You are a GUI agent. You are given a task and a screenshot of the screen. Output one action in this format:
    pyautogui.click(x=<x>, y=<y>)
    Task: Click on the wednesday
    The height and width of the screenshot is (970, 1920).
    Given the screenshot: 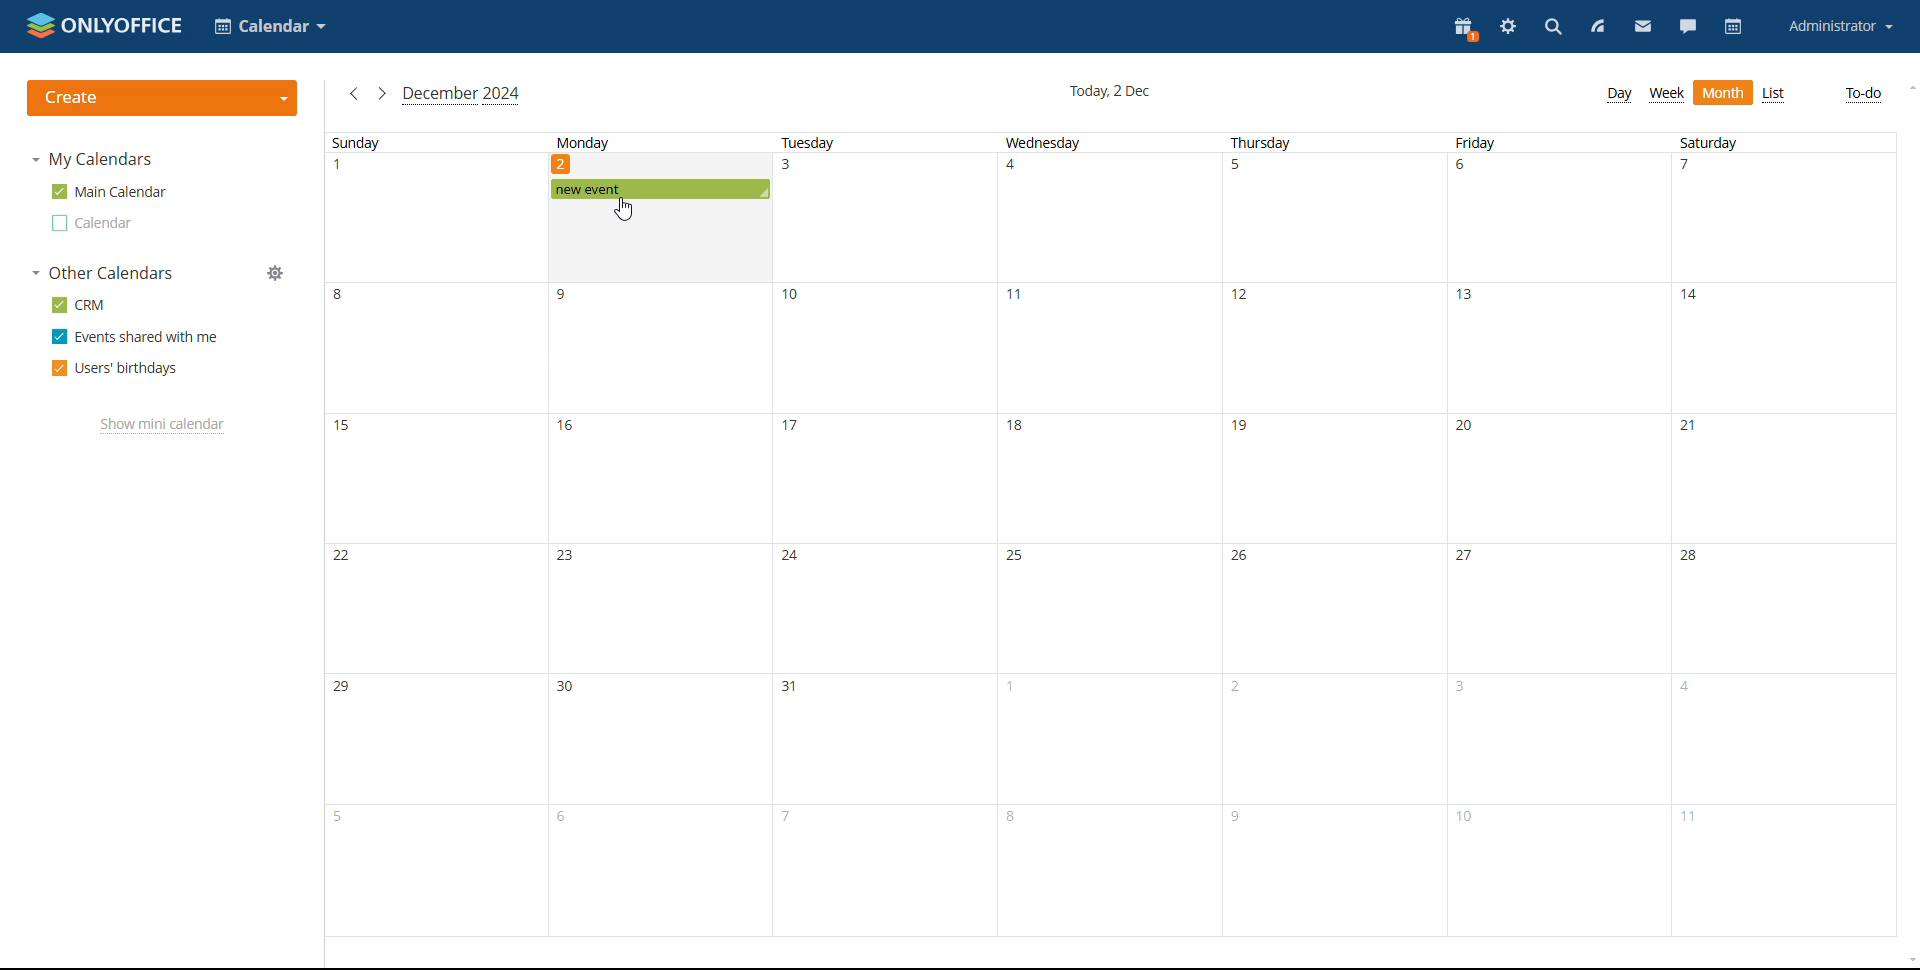 What is the action you would take?
    pyautogui.click(x=1112, y=533)
    